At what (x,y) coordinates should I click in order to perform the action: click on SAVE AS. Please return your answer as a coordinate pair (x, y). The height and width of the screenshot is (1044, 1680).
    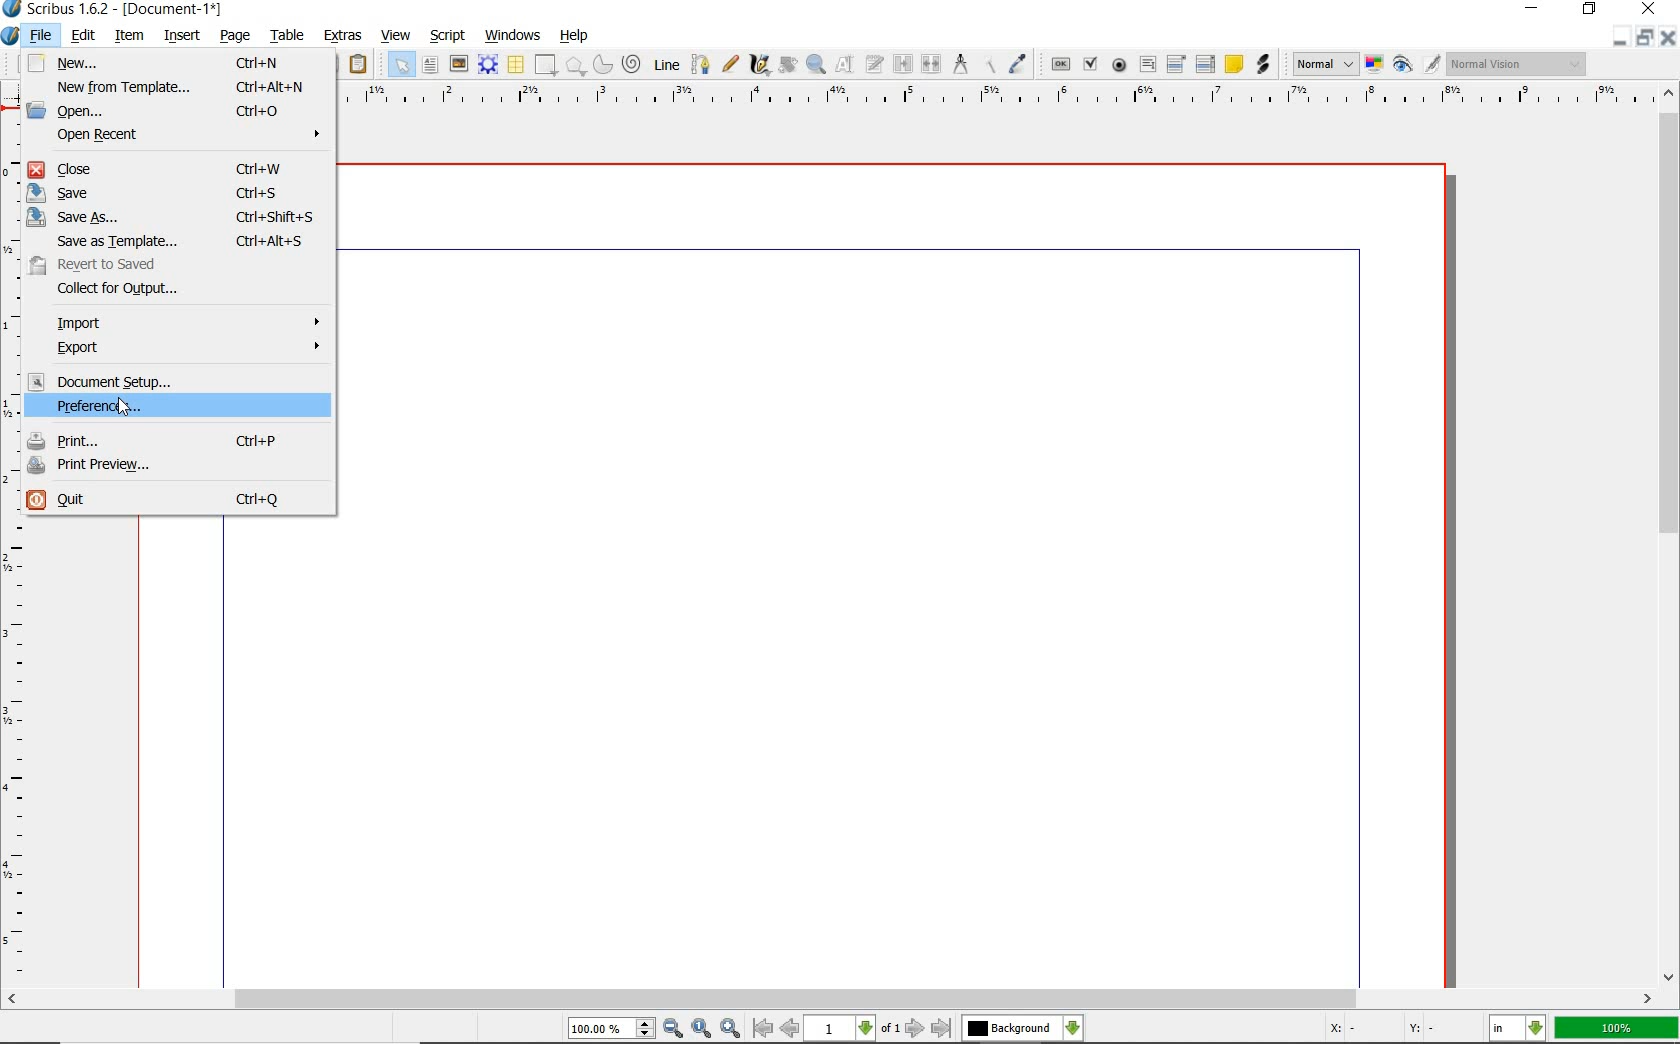
    Looking at the image, I should click on (177, 217).